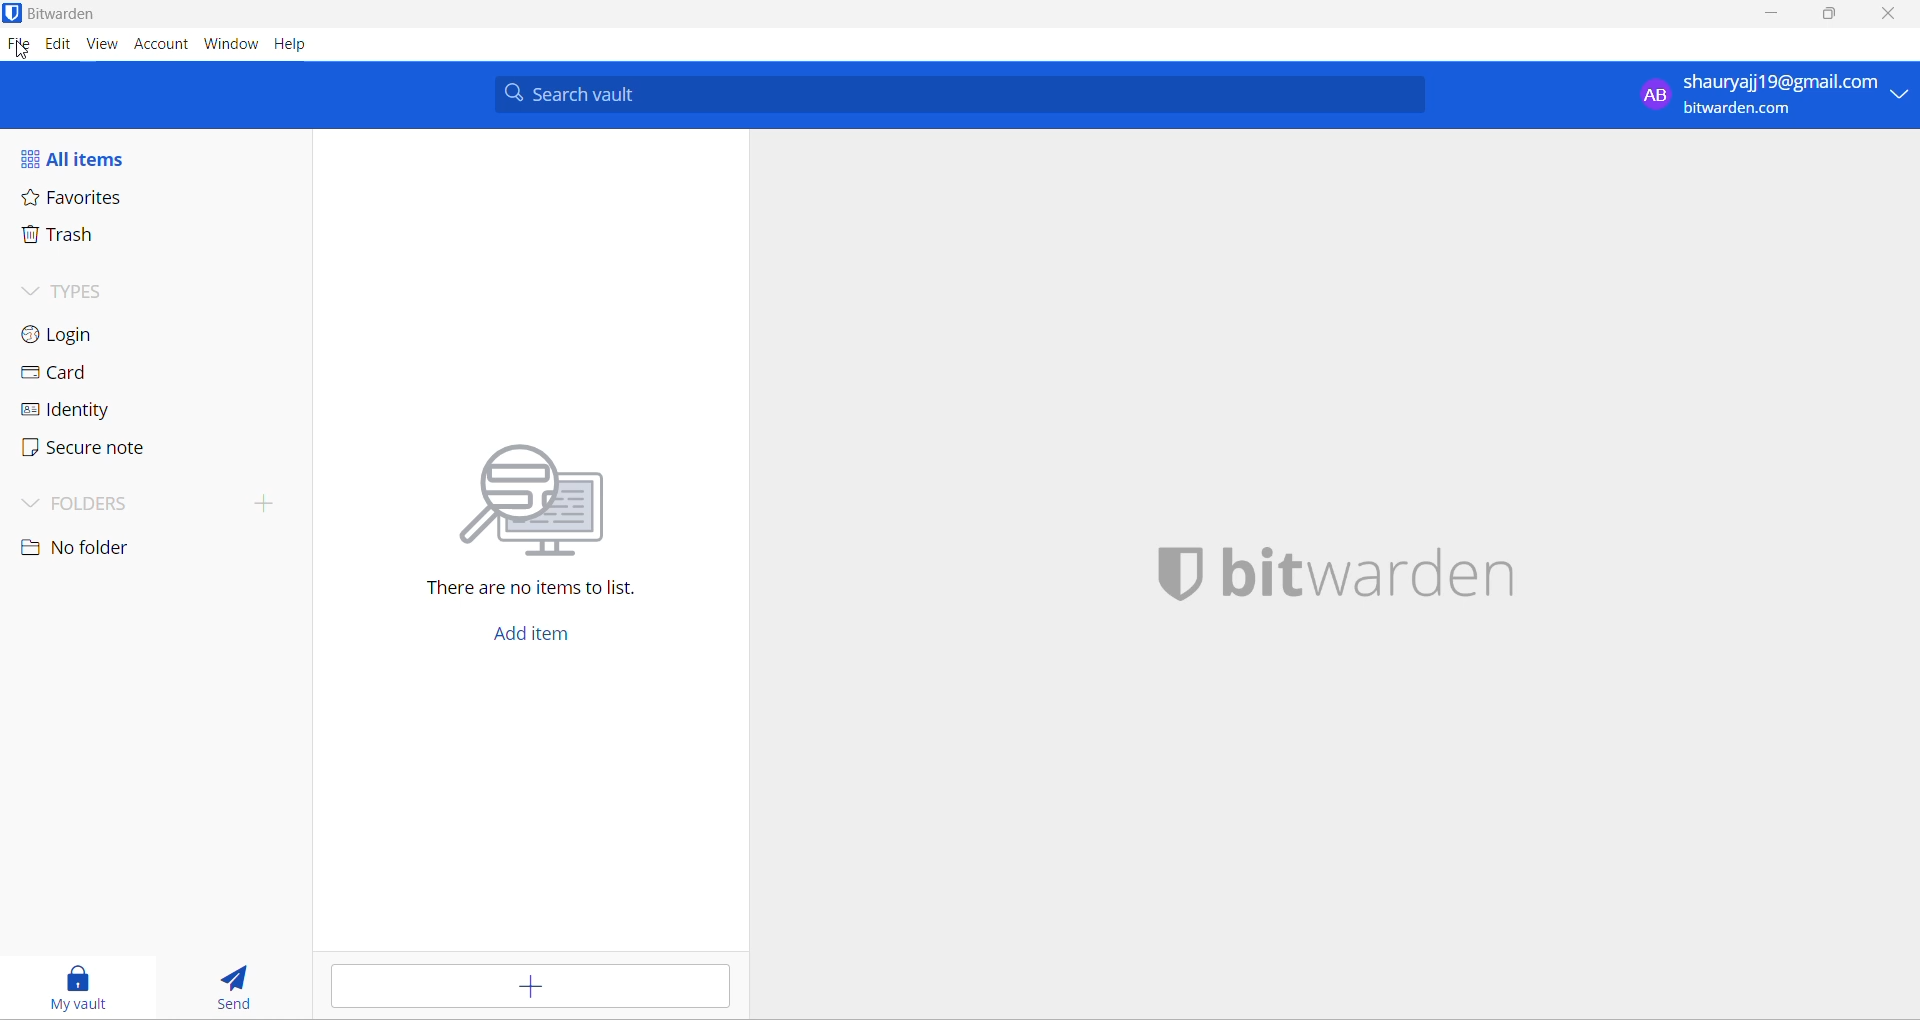 This screenshot has height=1020, width=1920. What do you see at coordinates (21, 47) in the screenshot?
I see `file ` at bounding box center [21, 47].